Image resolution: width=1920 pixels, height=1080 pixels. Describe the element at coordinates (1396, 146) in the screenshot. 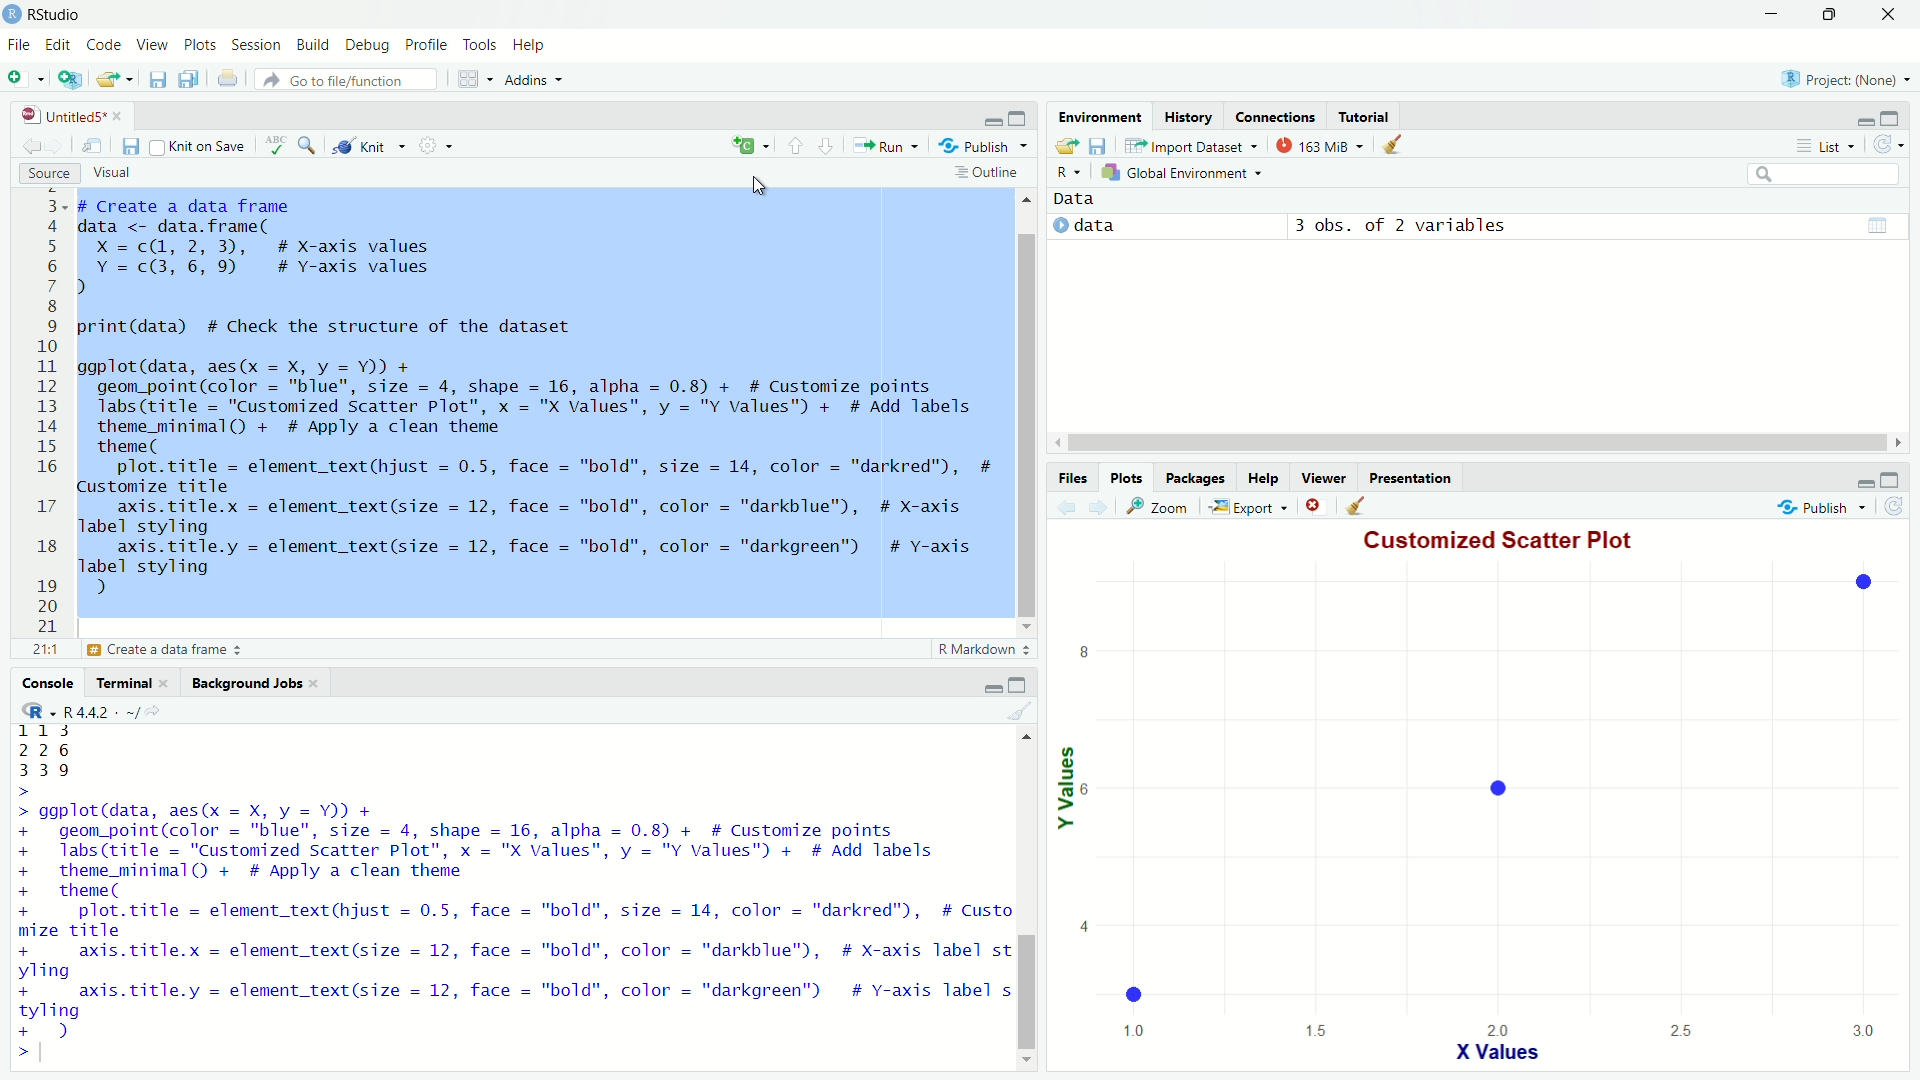

I see `Clear console` at that location.